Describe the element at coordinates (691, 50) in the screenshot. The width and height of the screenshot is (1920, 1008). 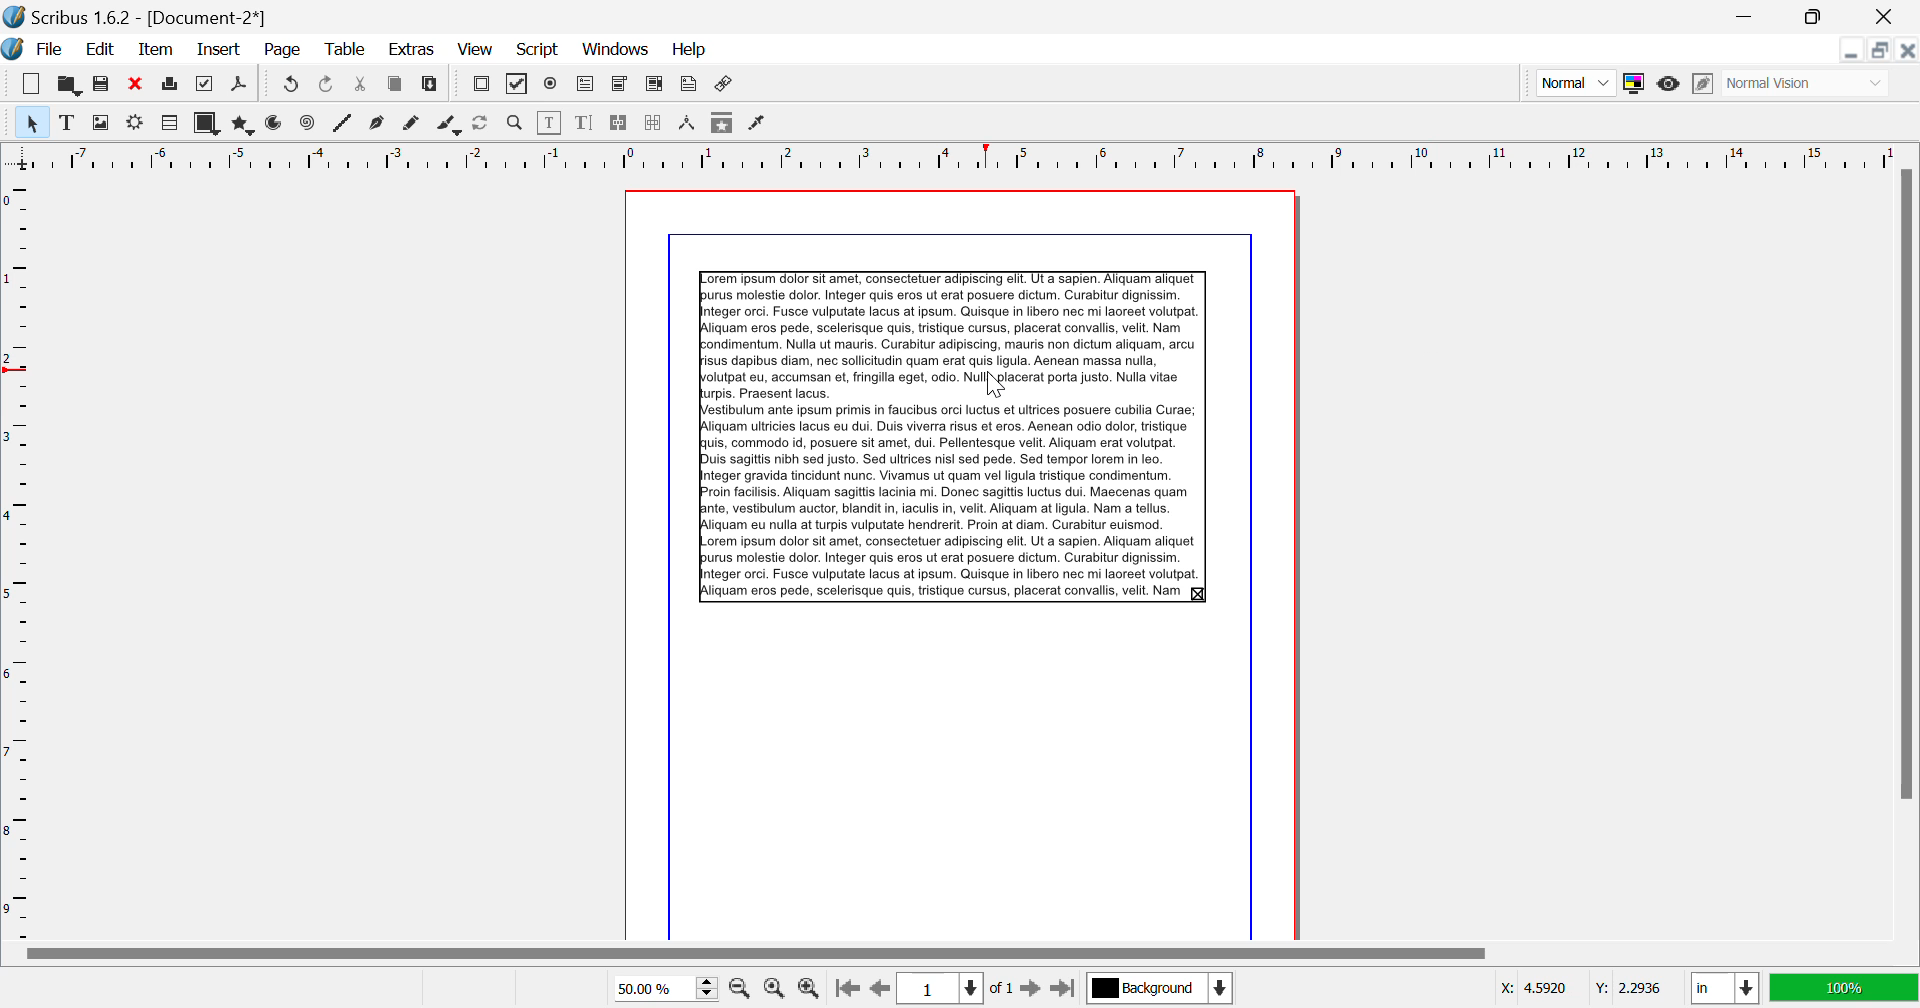
I see `Help` at that location.